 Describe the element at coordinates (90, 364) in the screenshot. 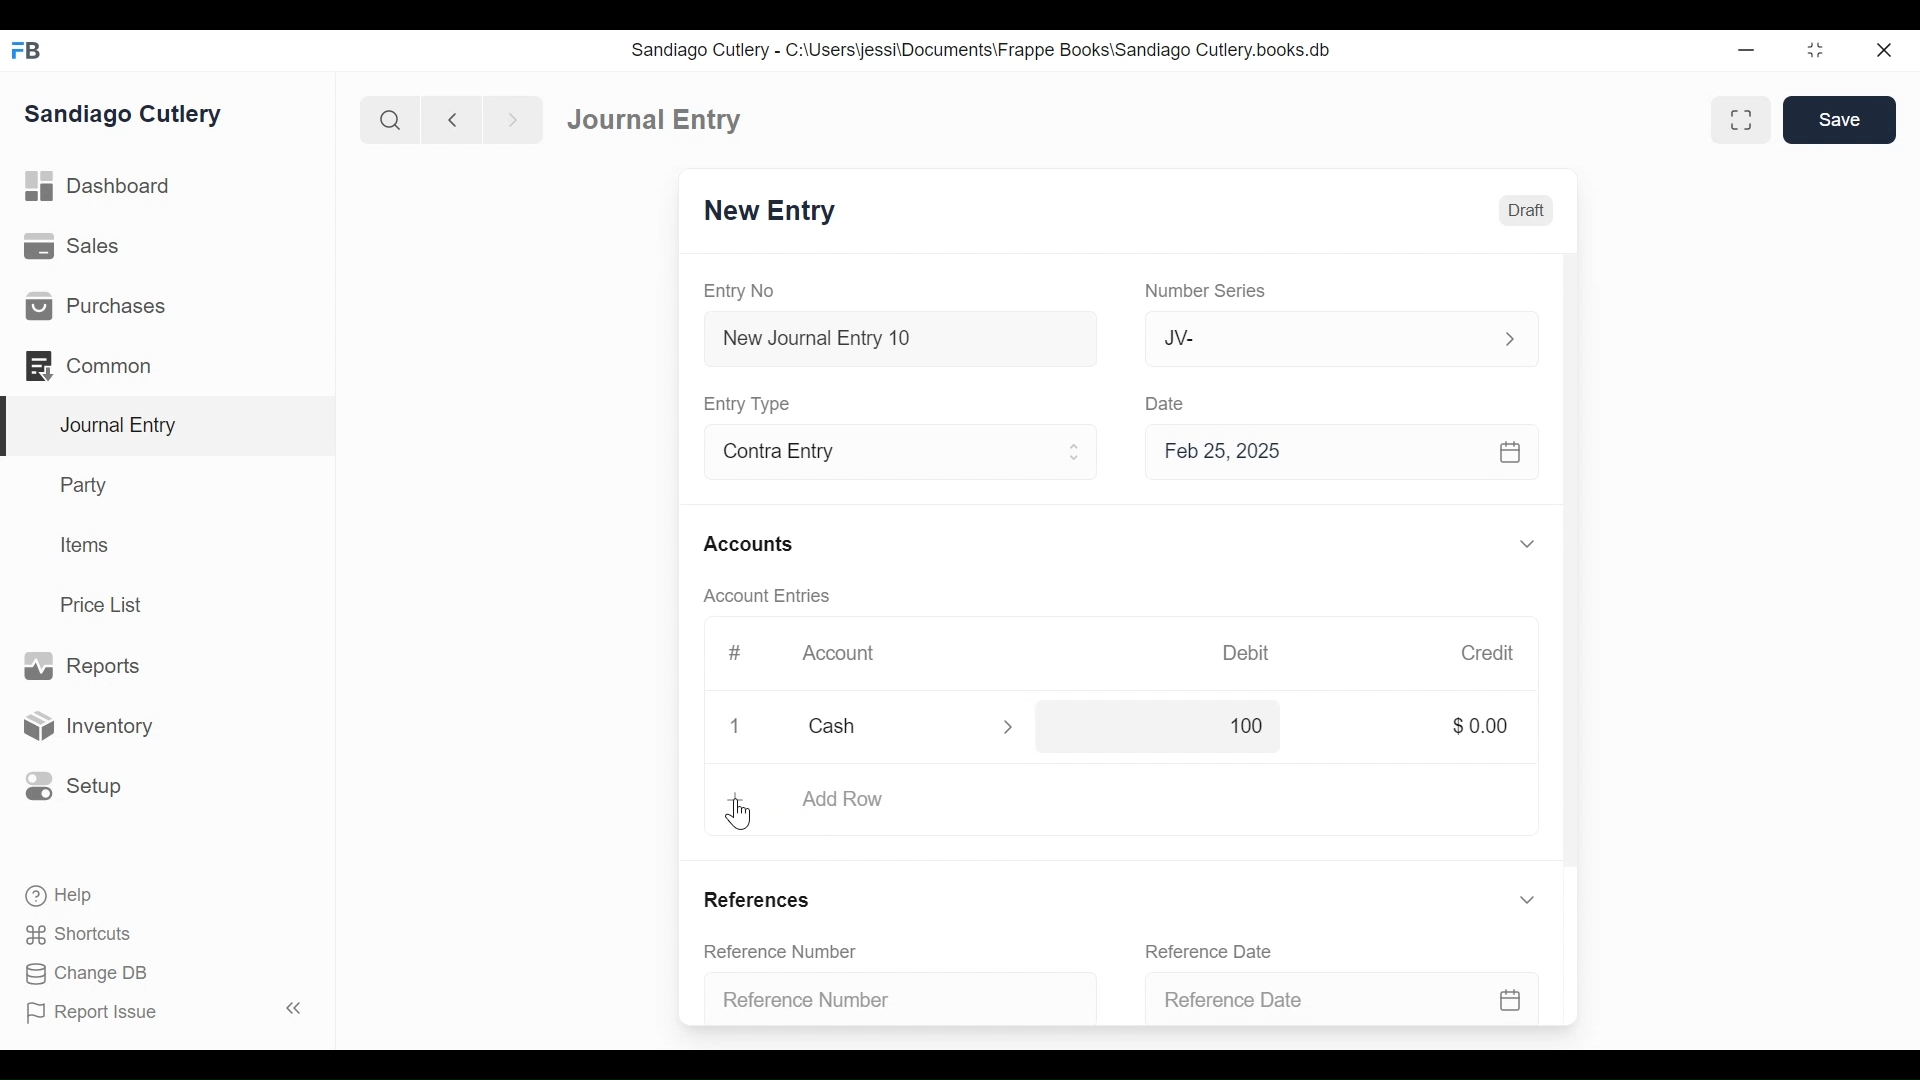

I see `Common` at that location.